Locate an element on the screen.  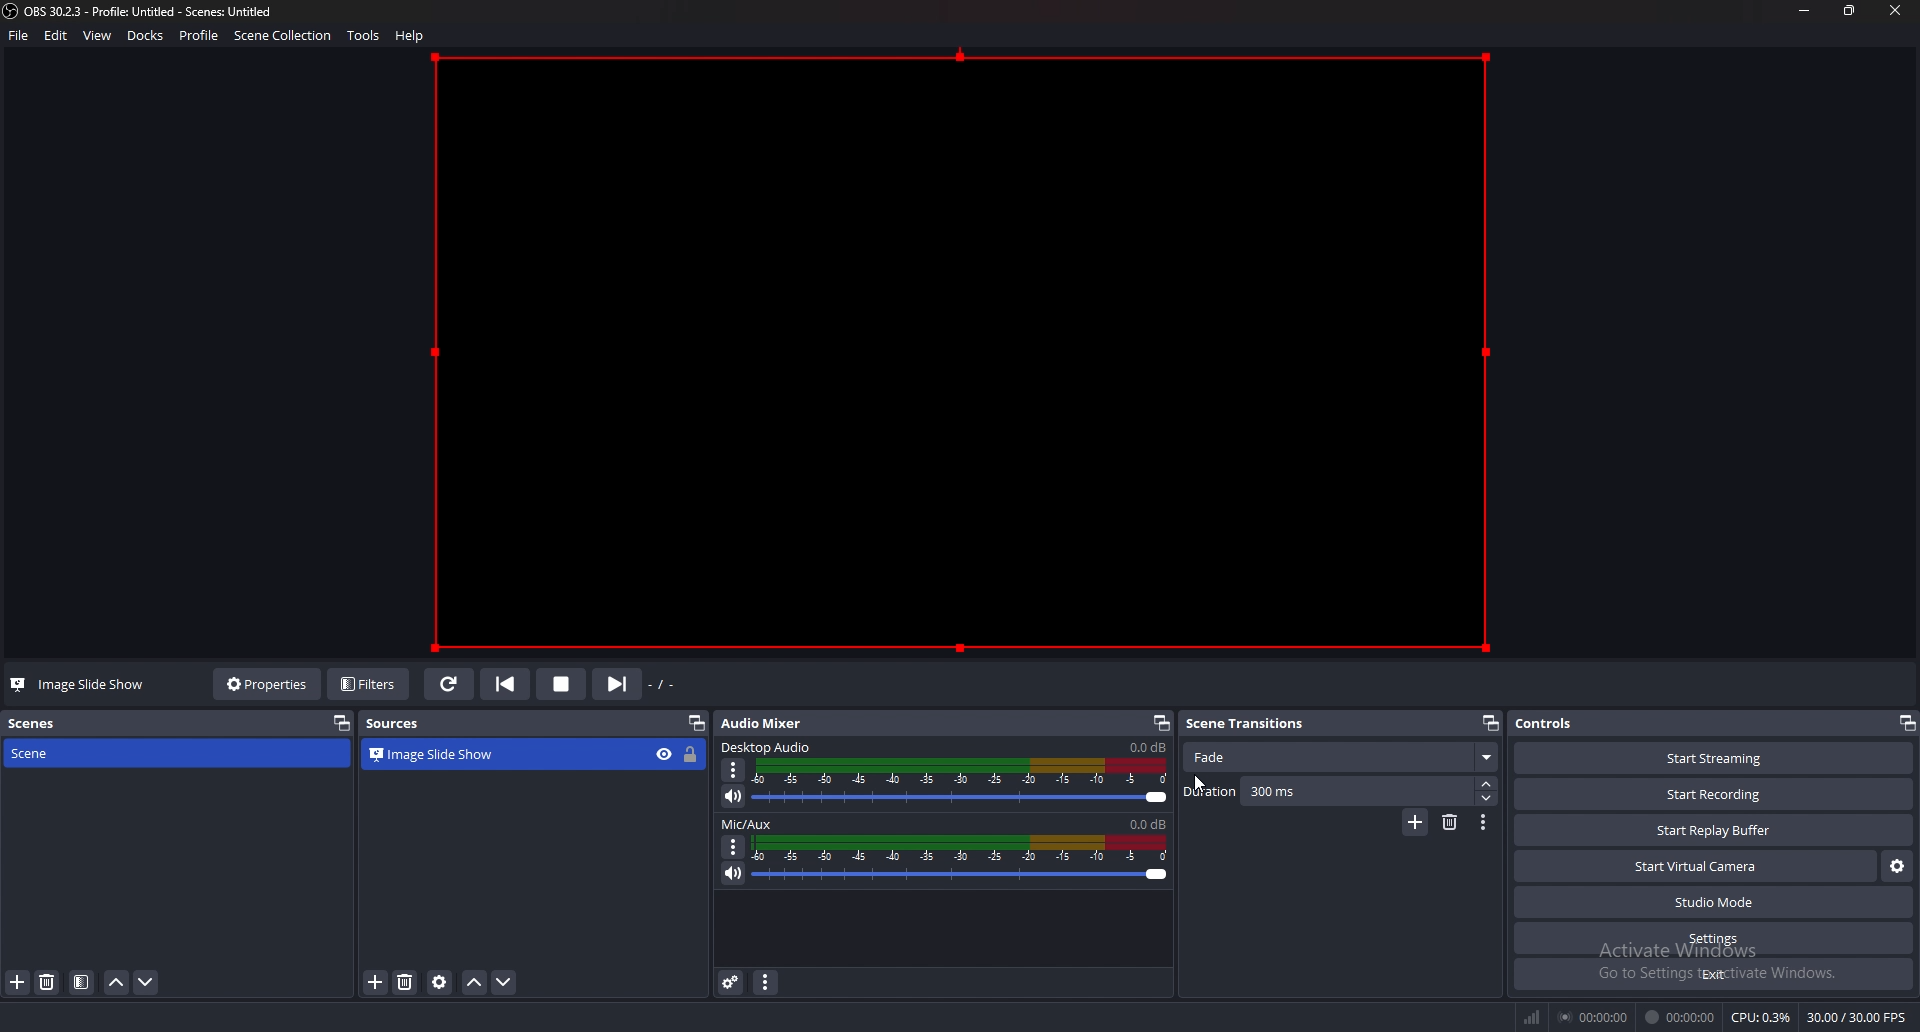
move scene up is located at coordinates (118, 983).